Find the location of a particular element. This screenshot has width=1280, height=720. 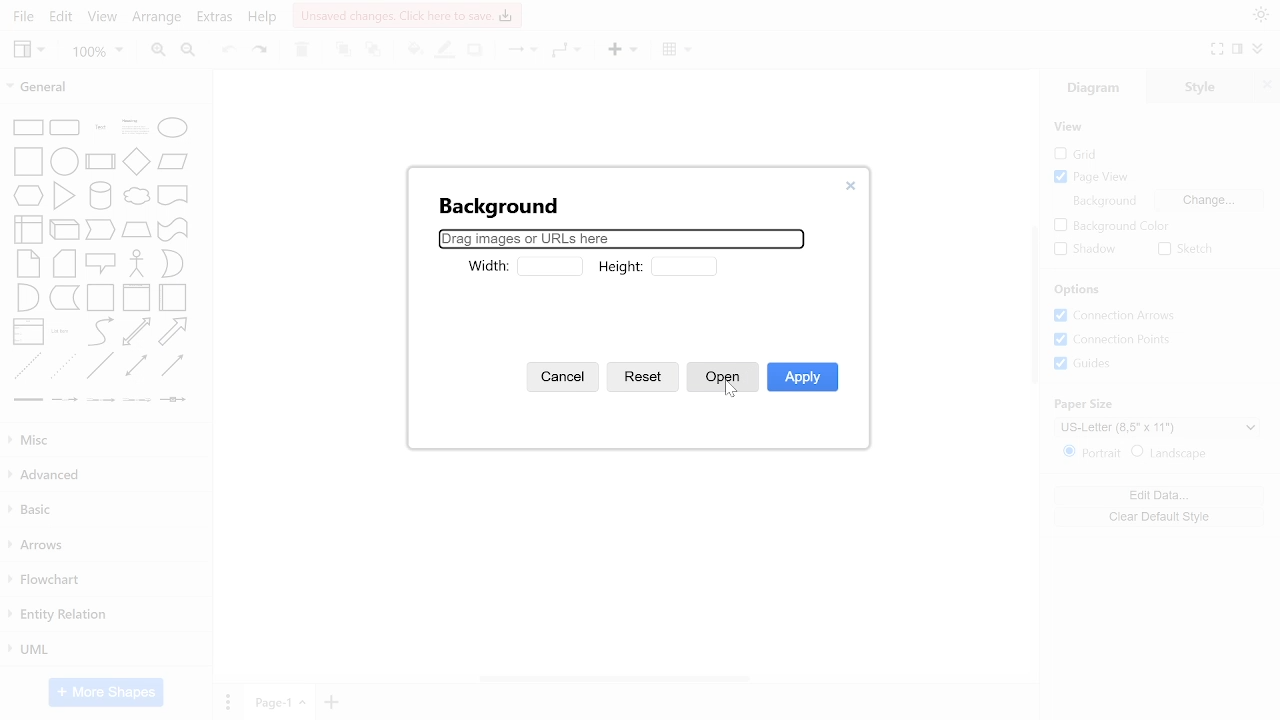

arrange is located at coordinates (156, 17).